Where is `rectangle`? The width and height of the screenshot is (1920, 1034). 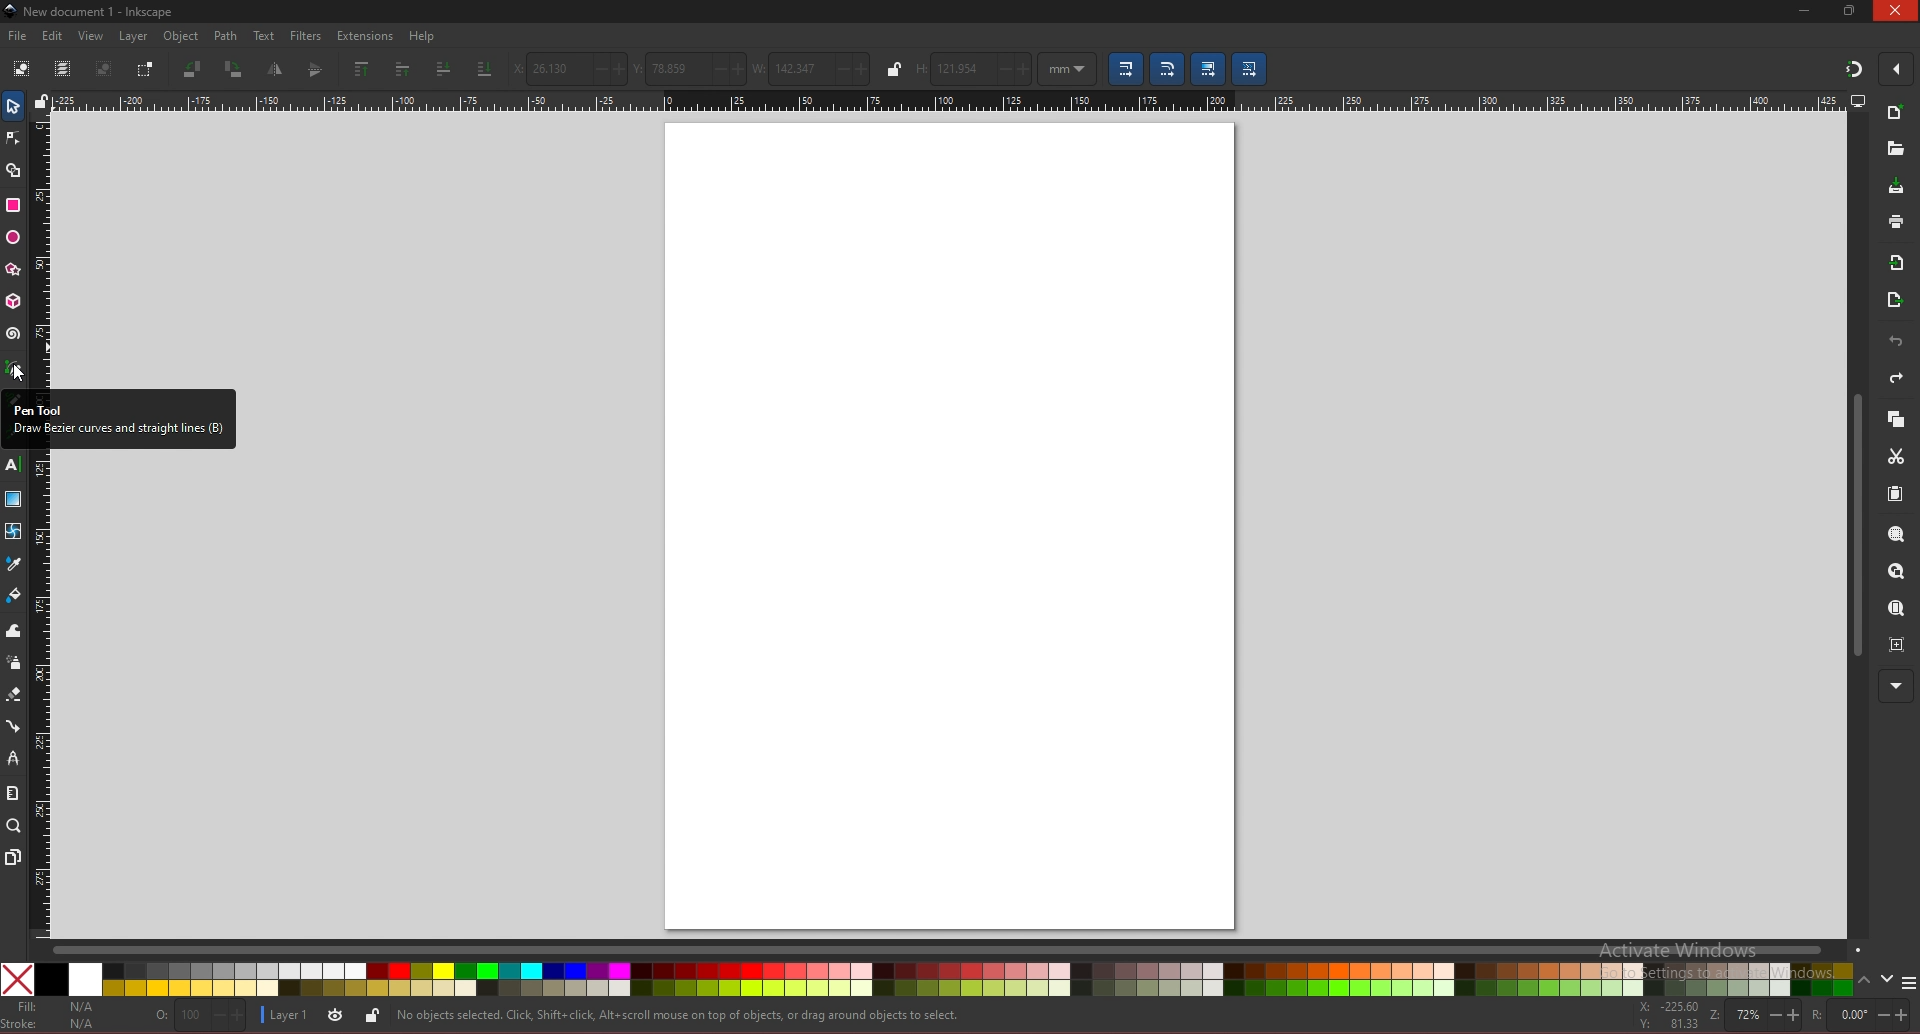
rectangle is located at coordinates (12, 205).